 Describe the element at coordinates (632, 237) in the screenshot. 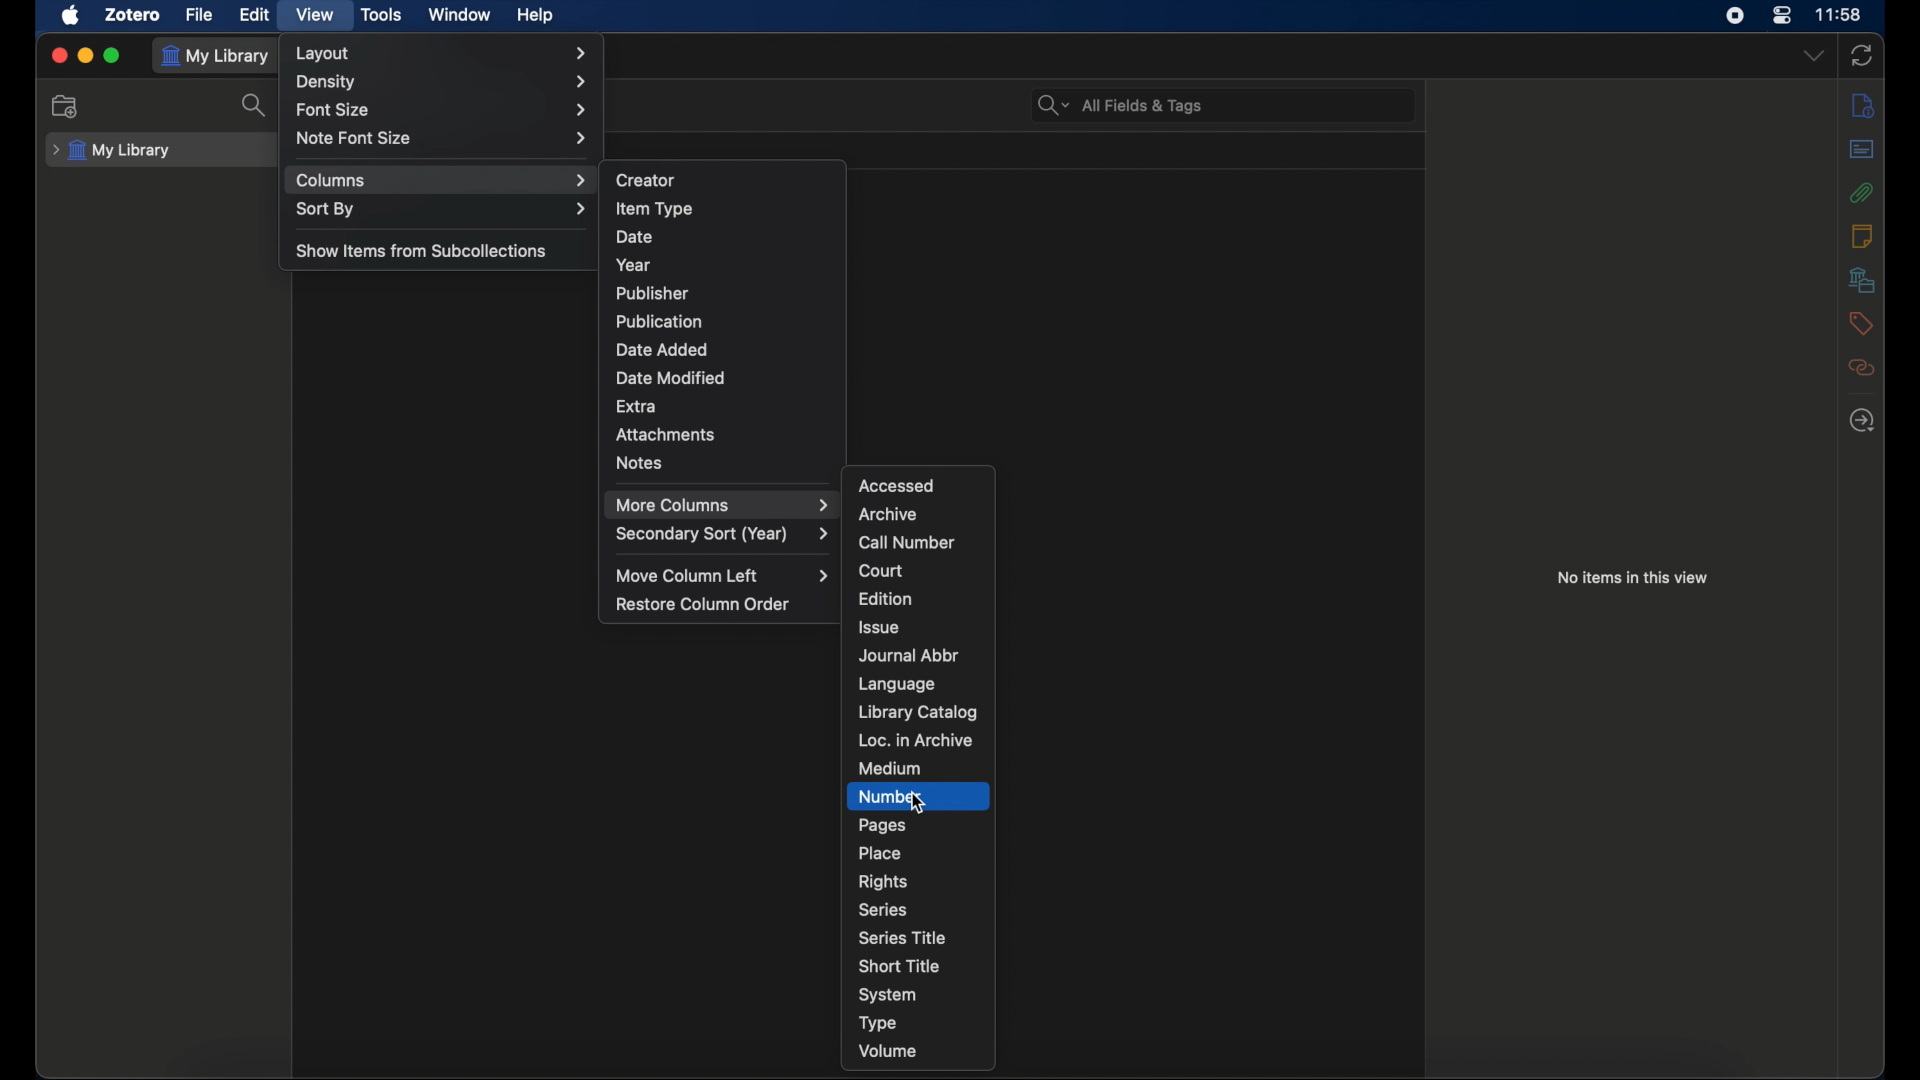

I see `date` at that location.